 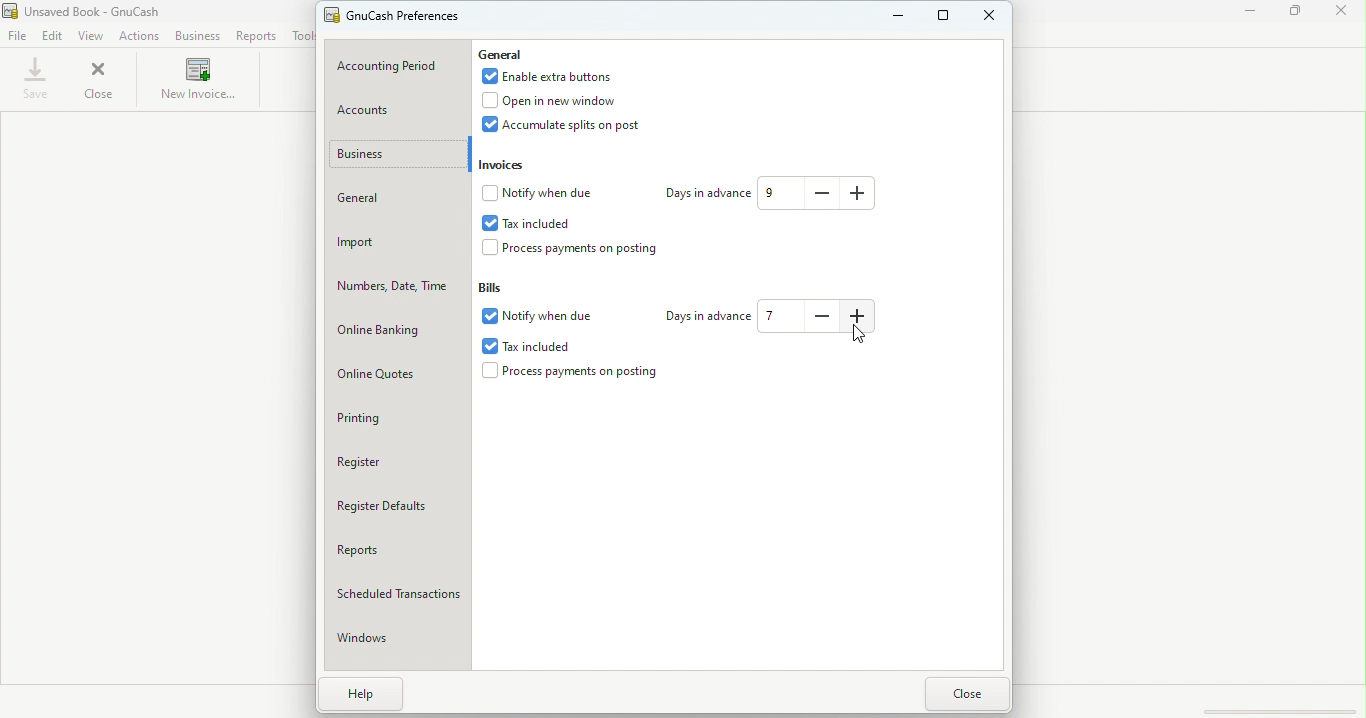 I want to click on Increase, so click(x=855, y=192).